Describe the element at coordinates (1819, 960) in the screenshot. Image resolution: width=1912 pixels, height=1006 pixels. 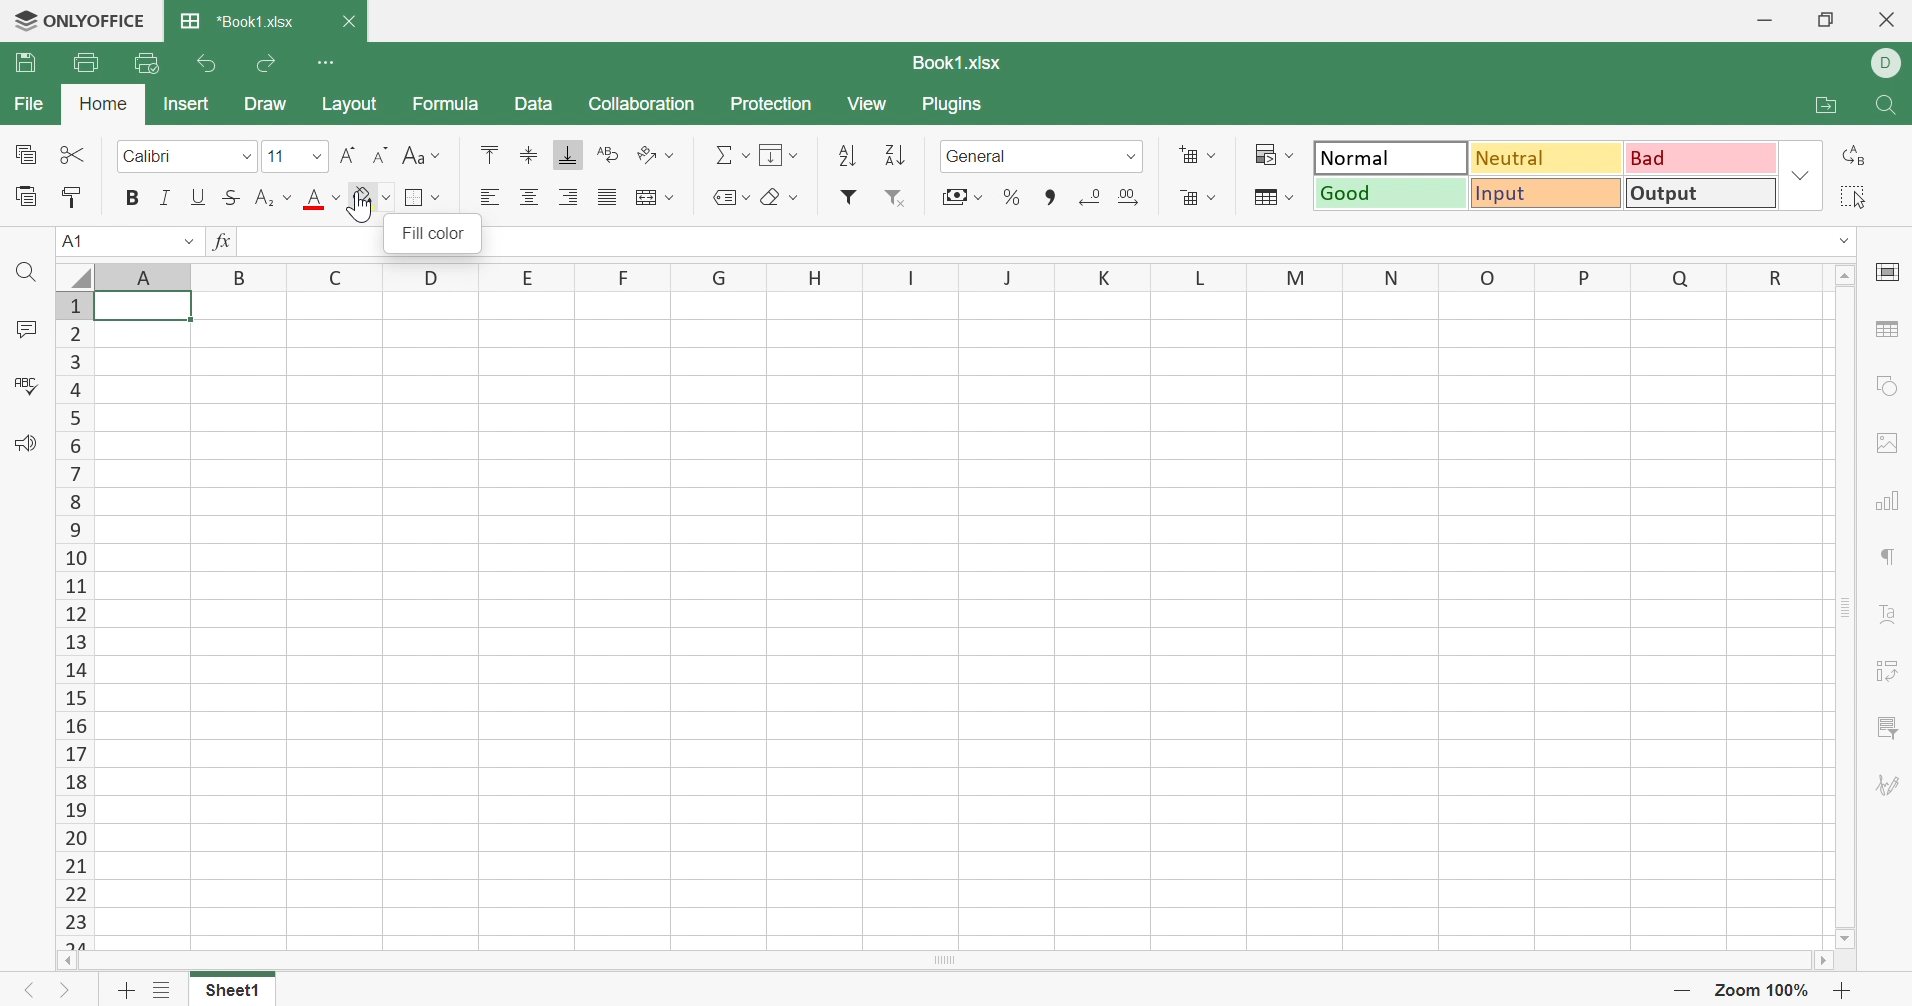
I see `Scroll Right` at that location.